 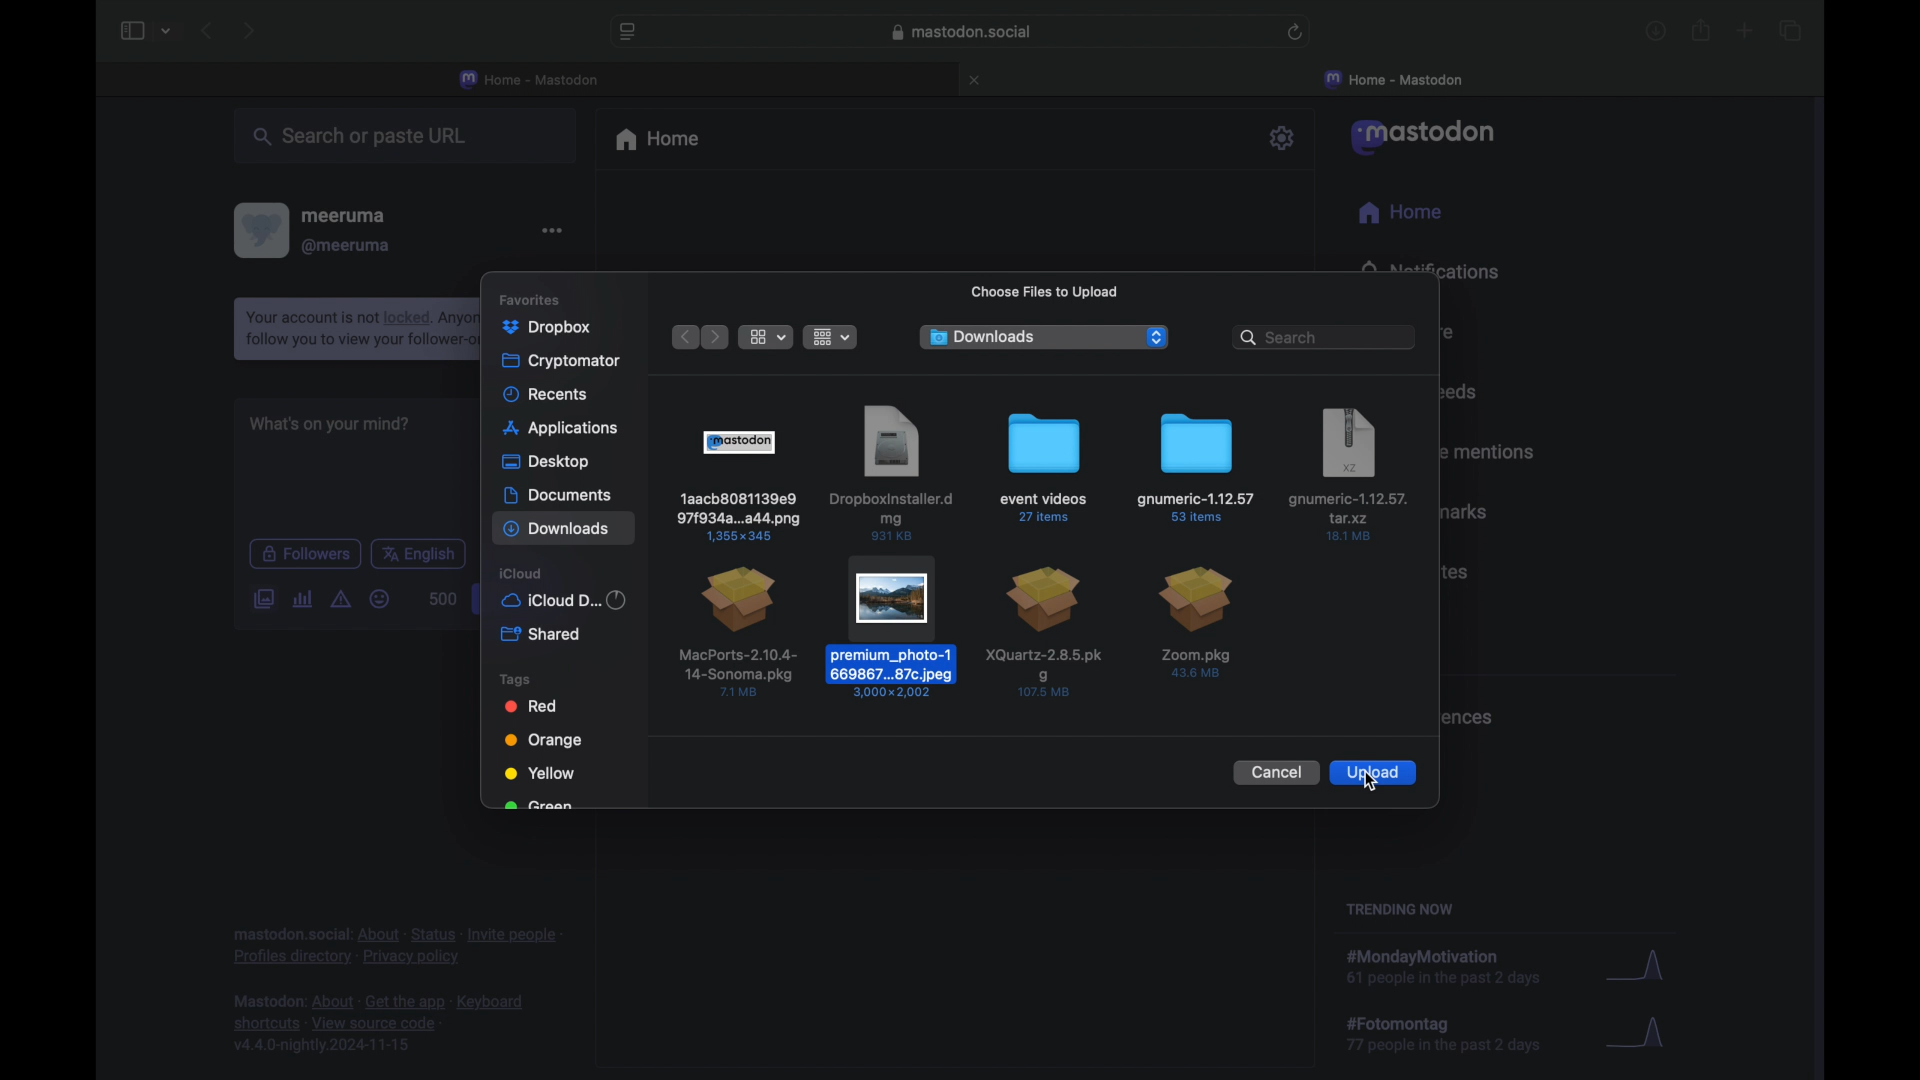 What do you see at coordinates (529, 707) in the screenshot?
I see `red` at bounding box center [529, 707].